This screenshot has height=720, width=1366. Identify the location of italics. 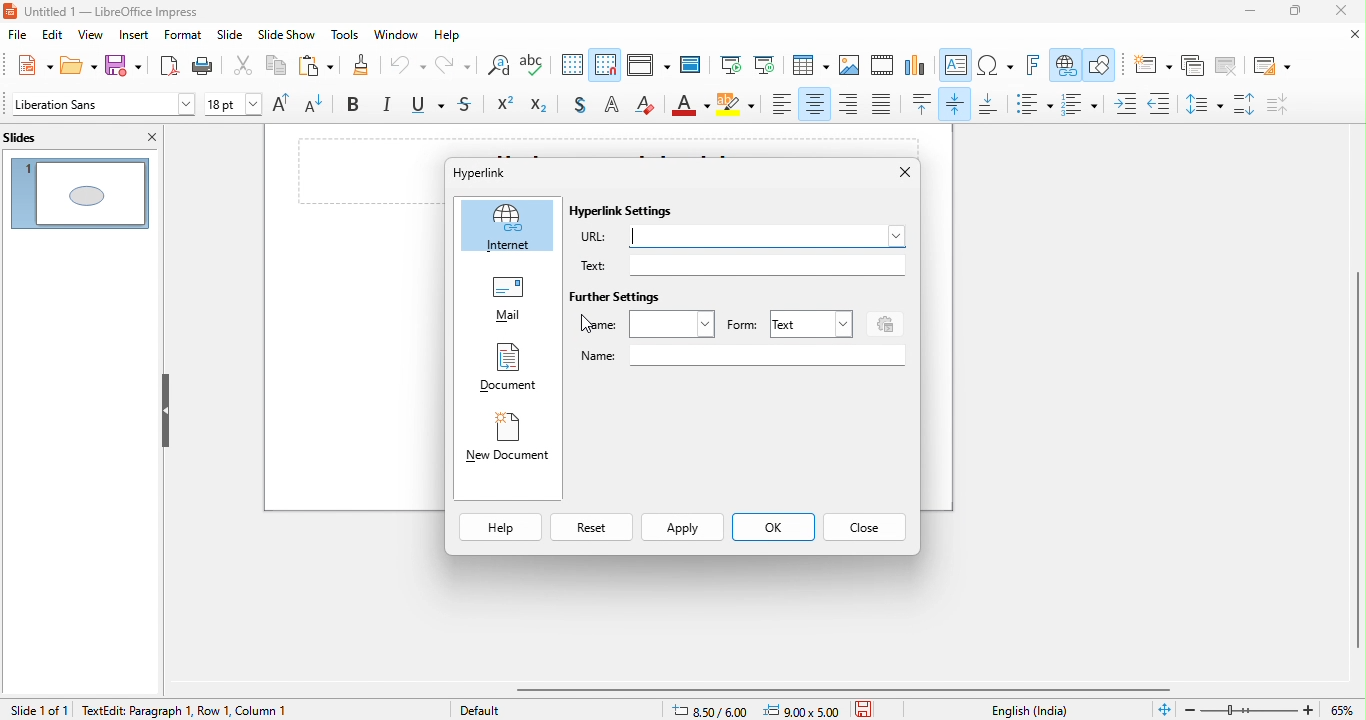
(389, 106).